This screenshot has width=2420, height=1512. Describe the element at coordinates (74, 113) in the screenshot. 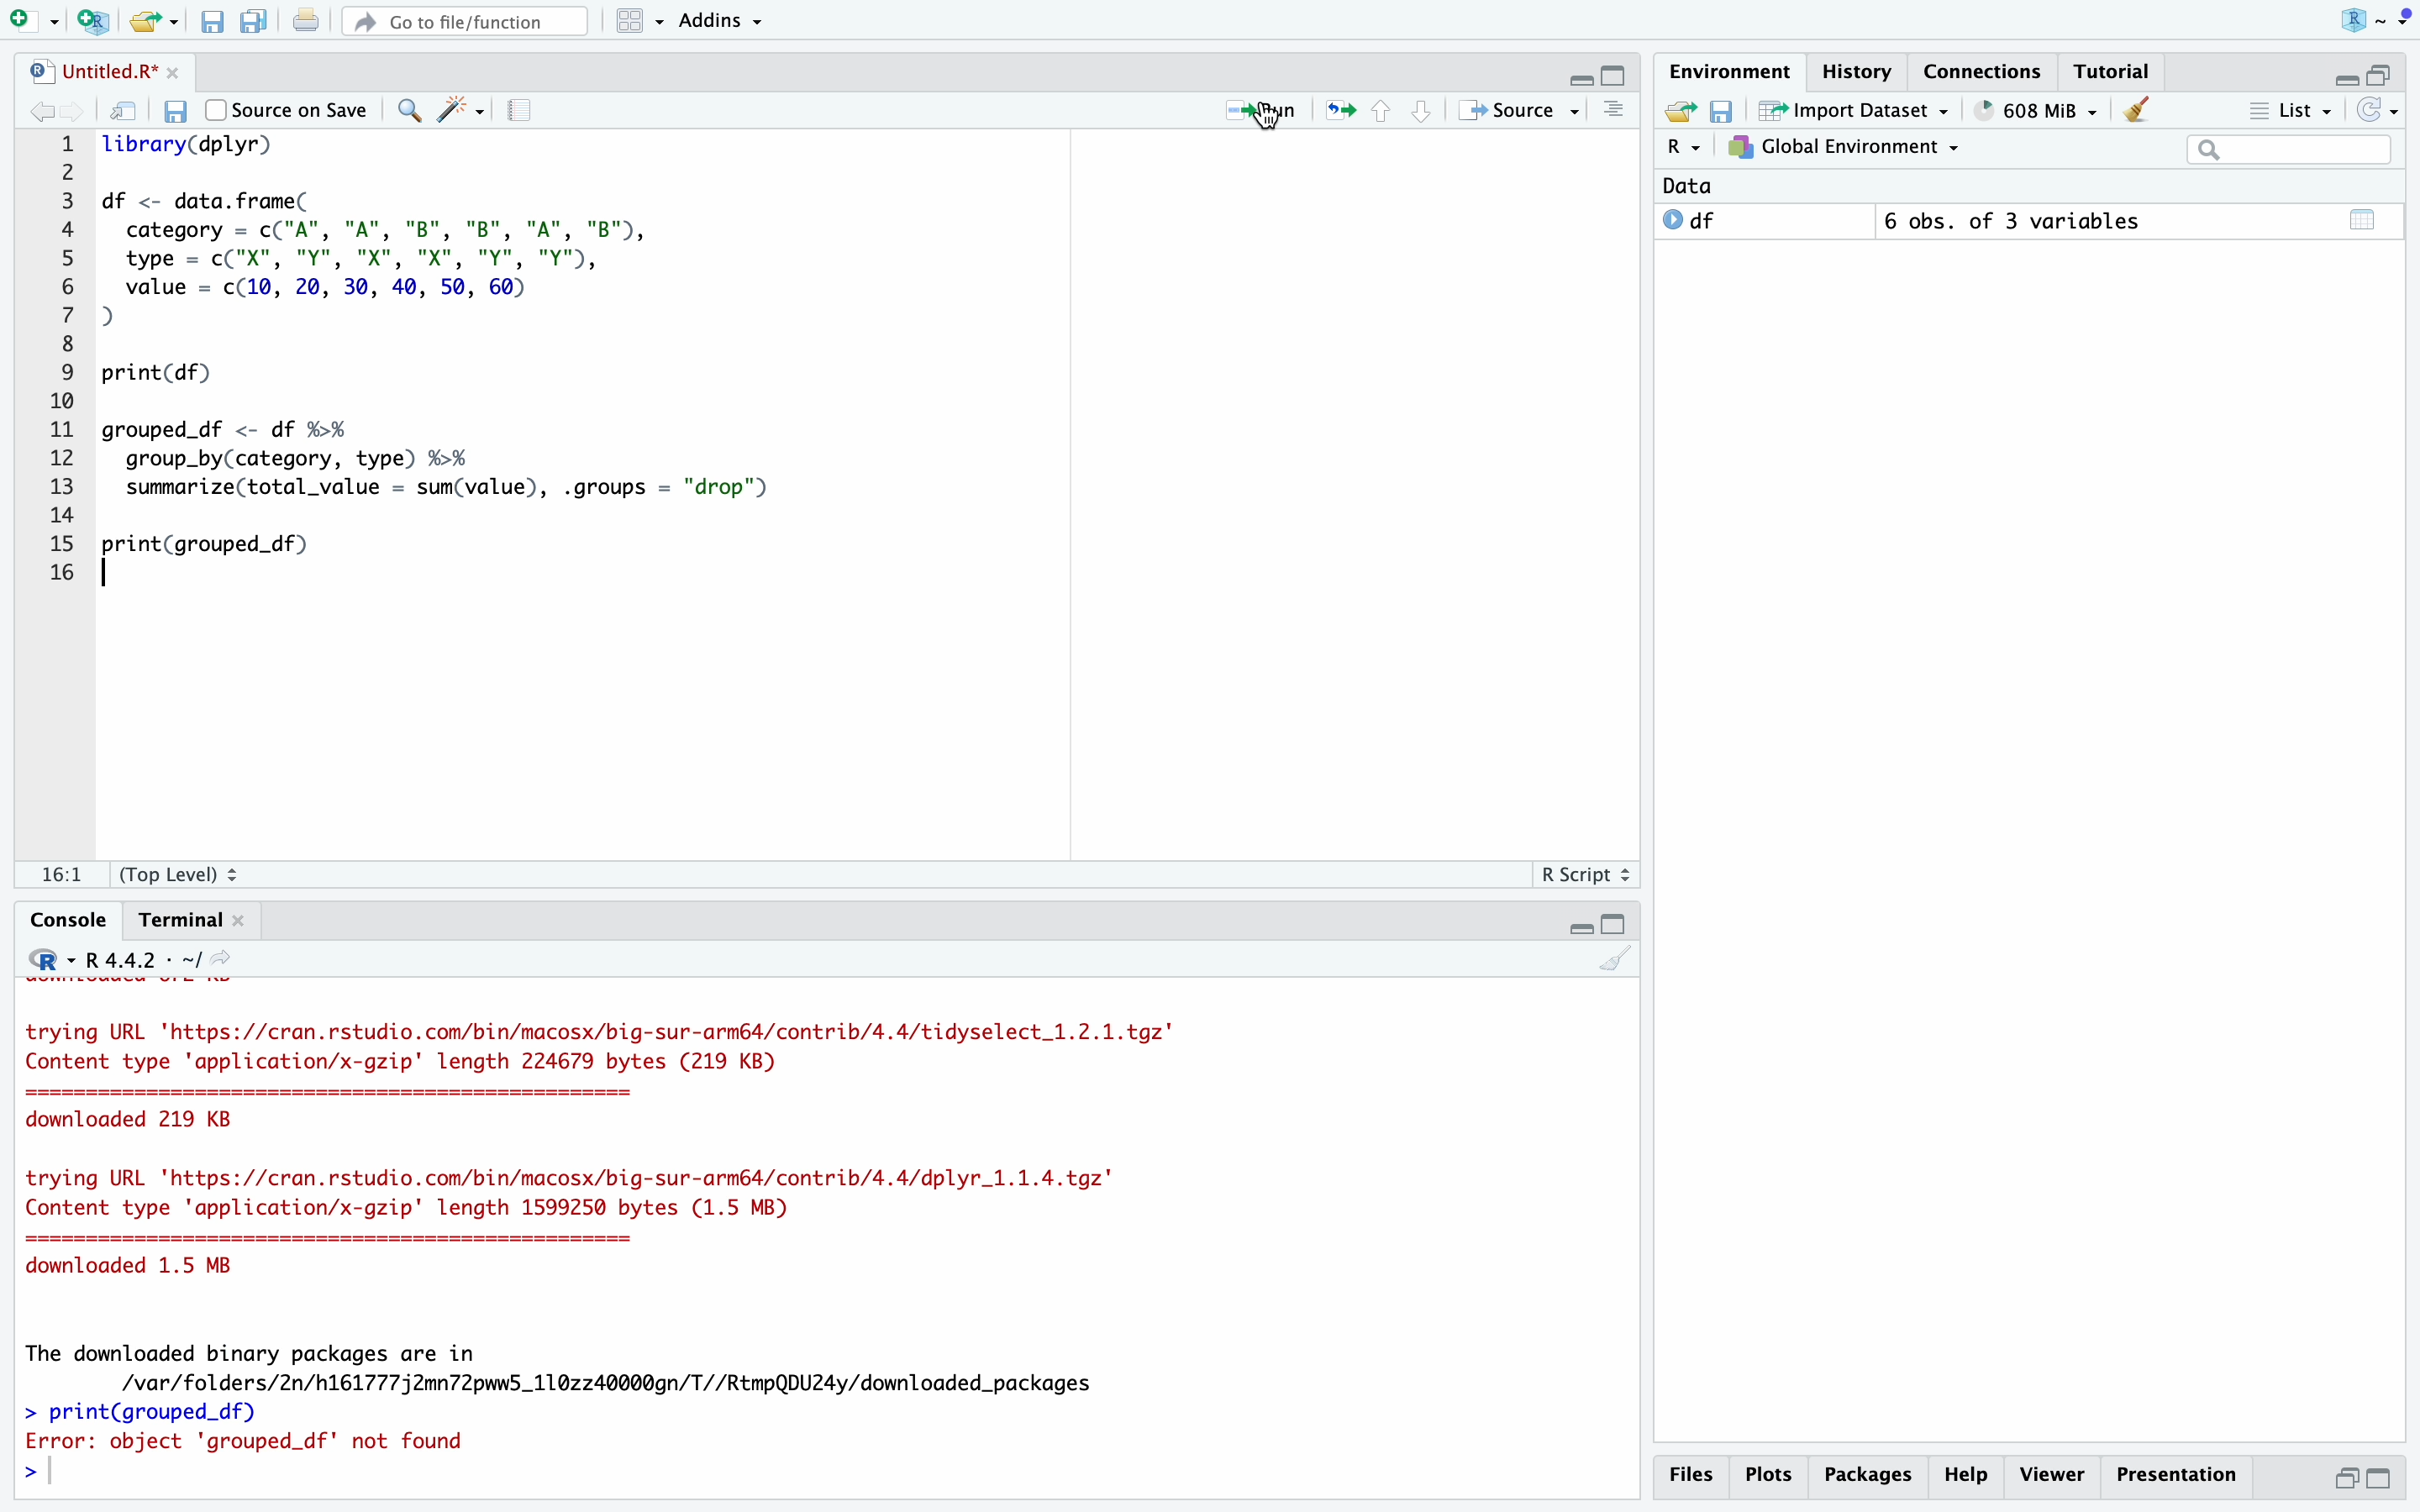

I see `Go to next location` at that location.